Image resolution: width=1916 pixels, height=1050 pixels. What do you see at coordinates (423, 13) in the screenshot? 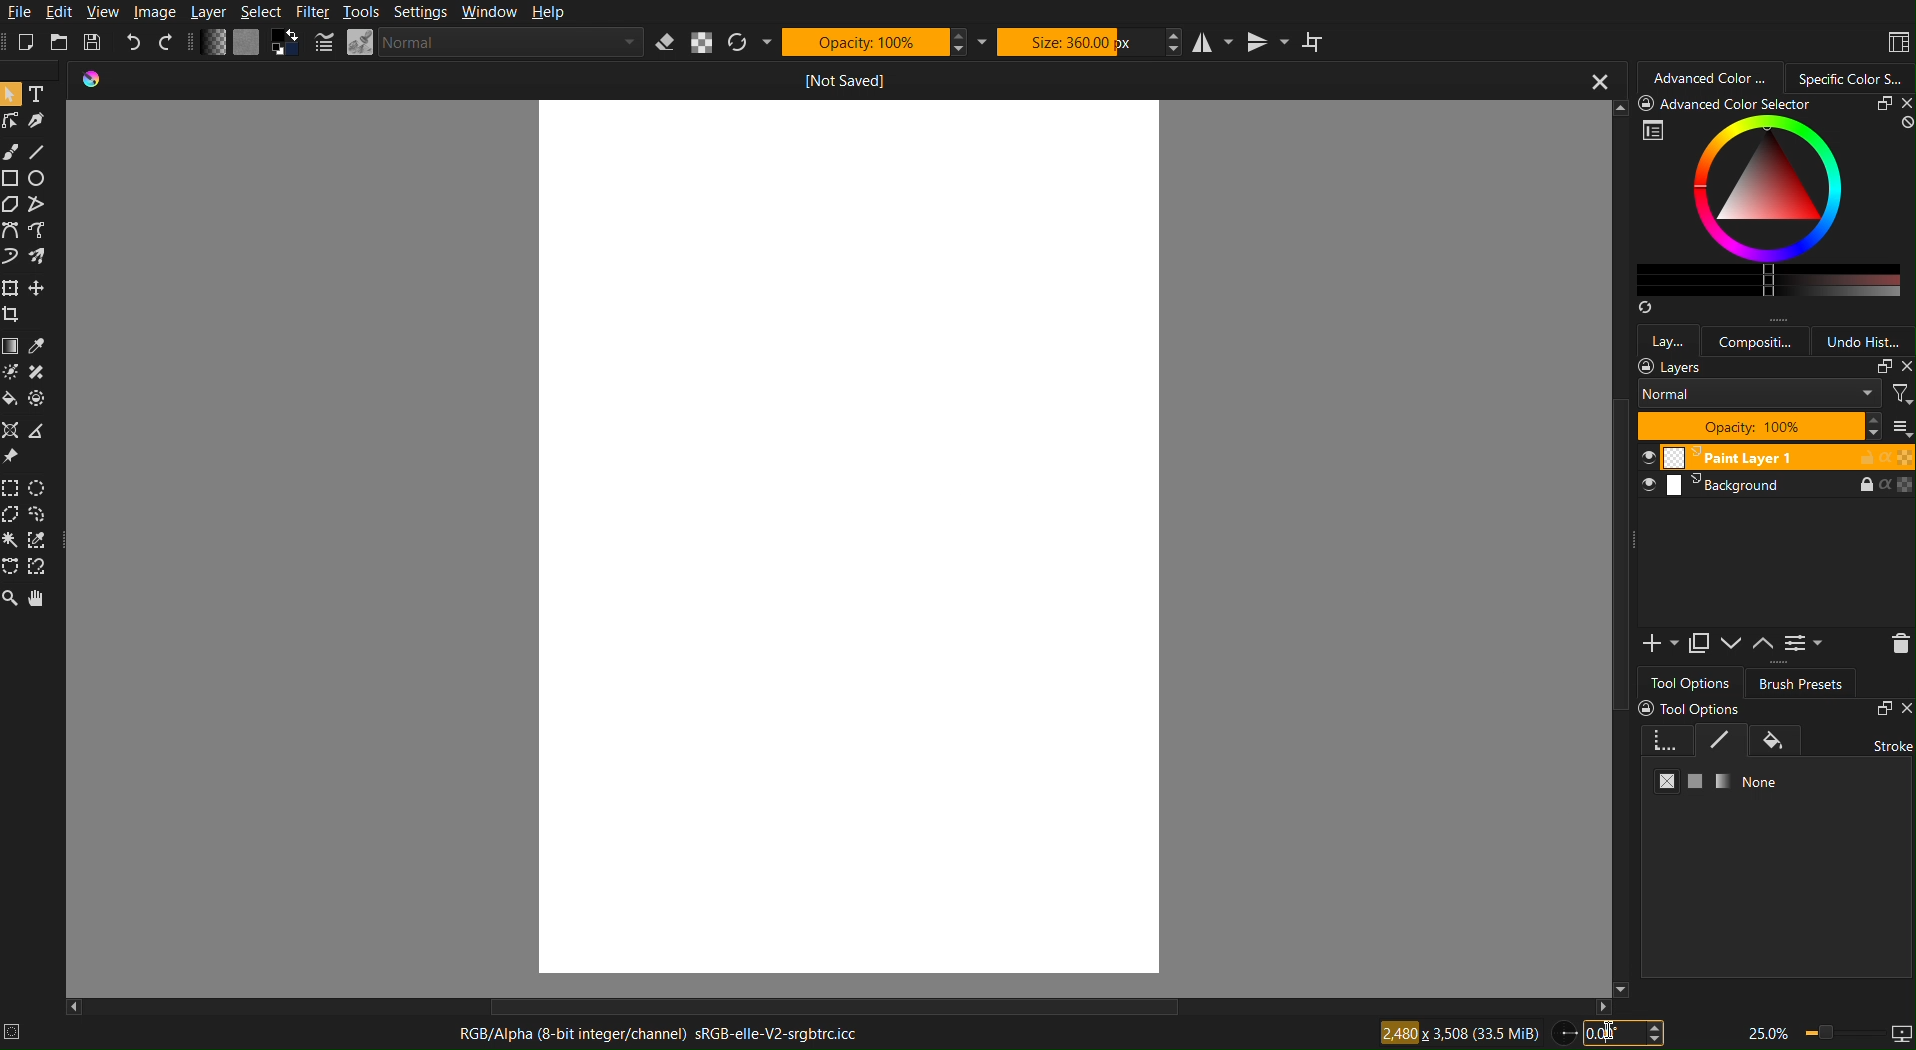
I see `Settings` at bounding box center [423, 13].